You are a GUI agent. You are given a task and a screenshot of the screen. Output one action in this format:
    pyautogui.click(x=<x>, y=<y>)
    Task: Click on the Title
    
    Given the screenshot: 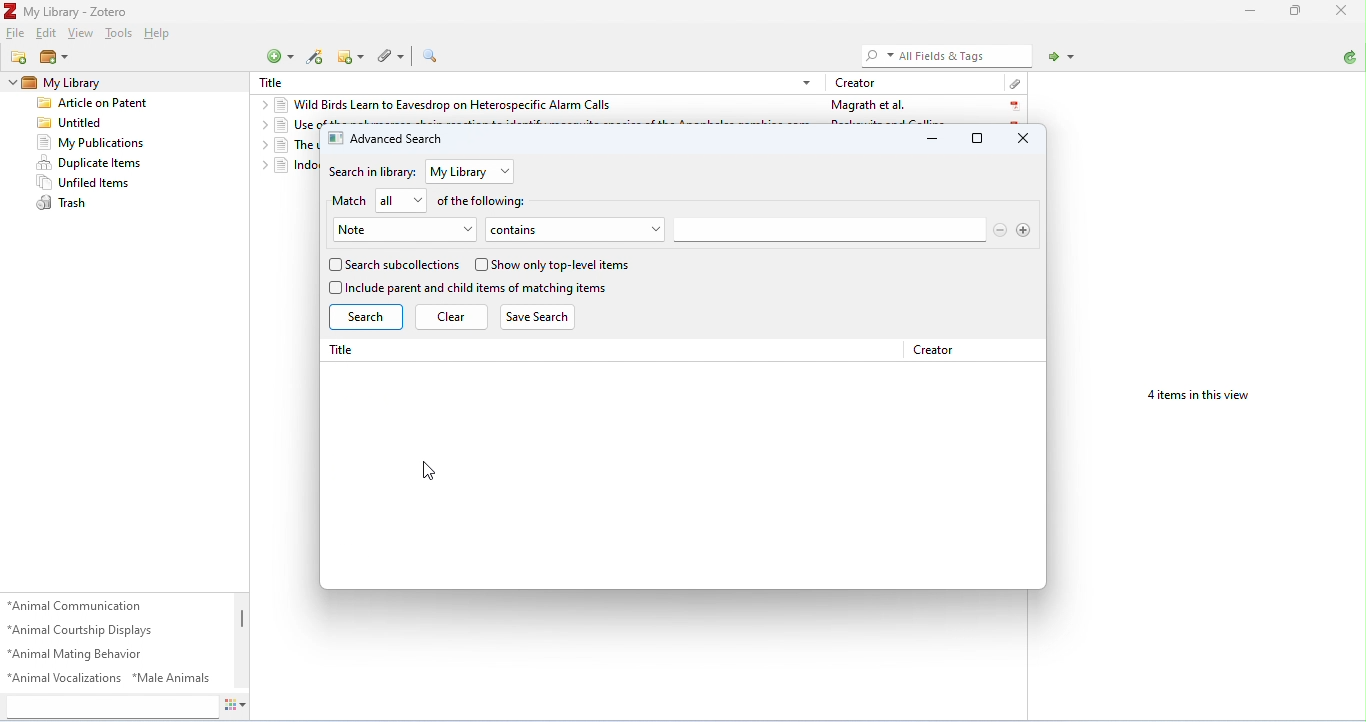 What is the action you would take?
    pyautogui.click(x=275, y=81)
    